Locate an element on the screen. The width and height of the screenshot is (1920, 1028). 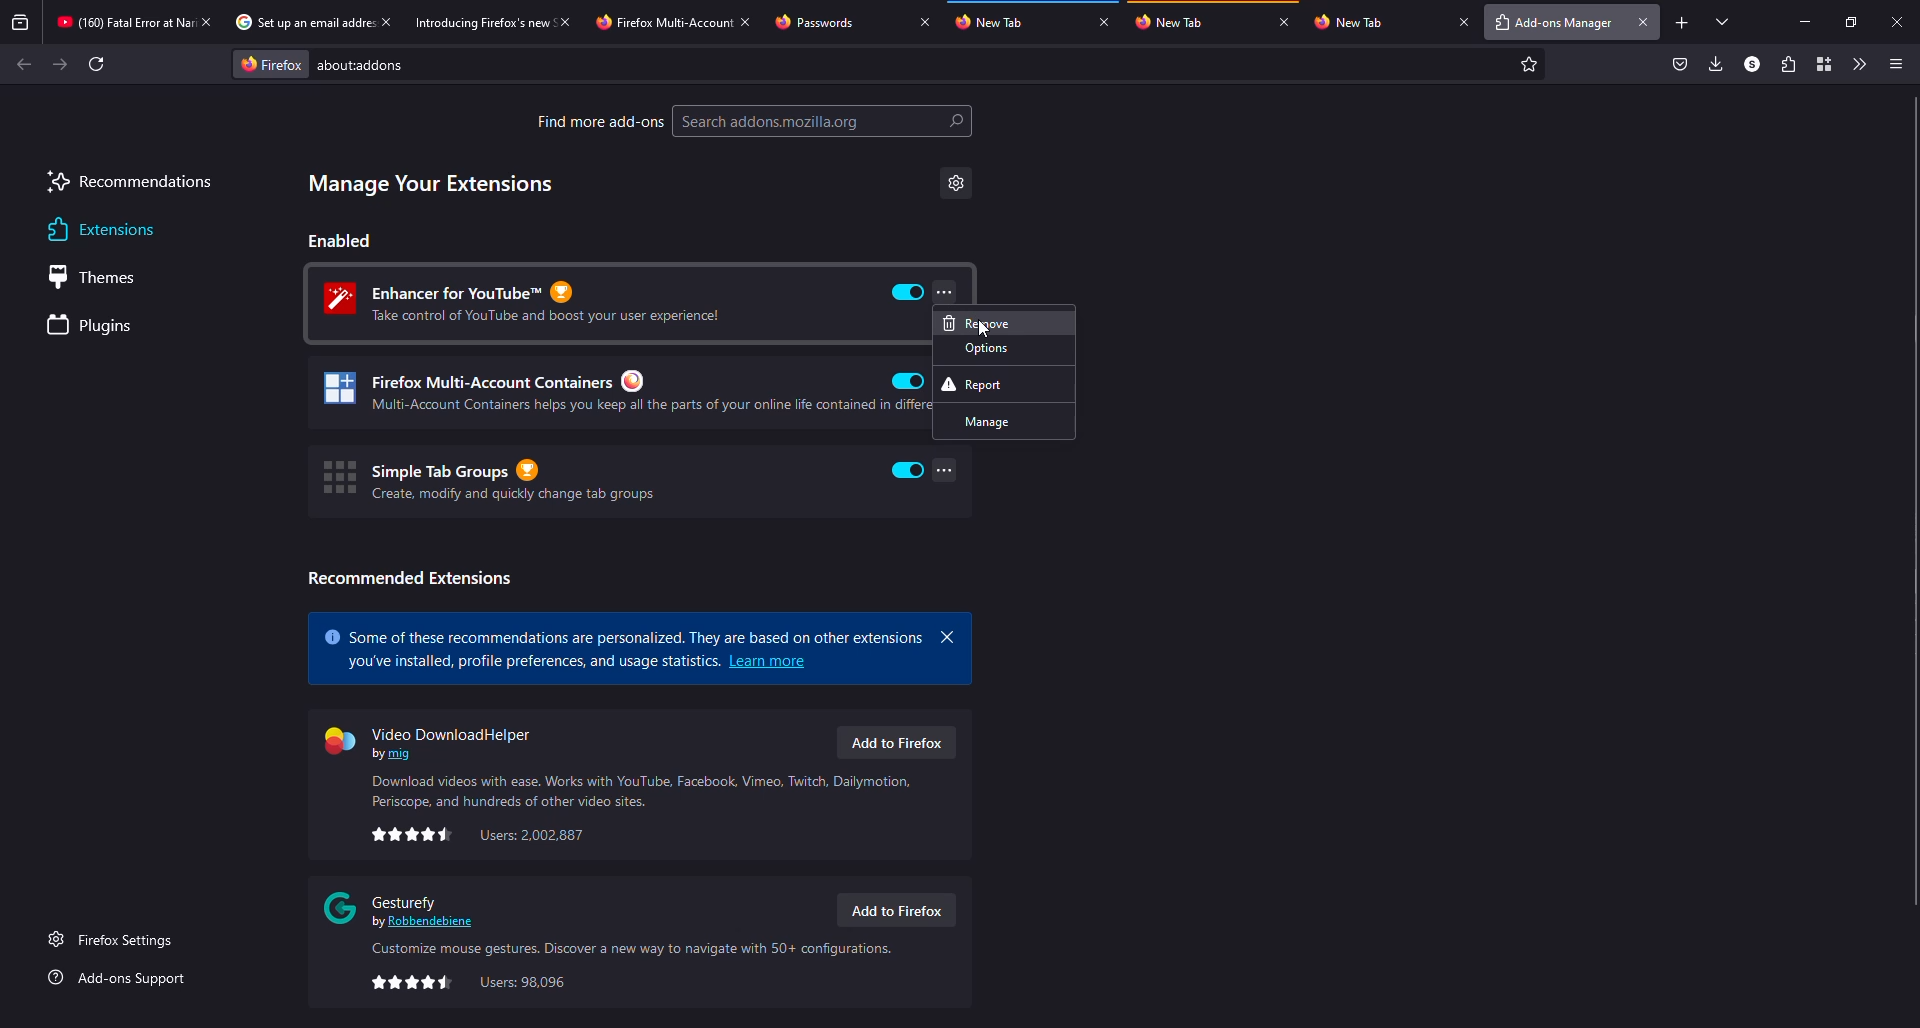
menu is located at coordinates (1894, 65).